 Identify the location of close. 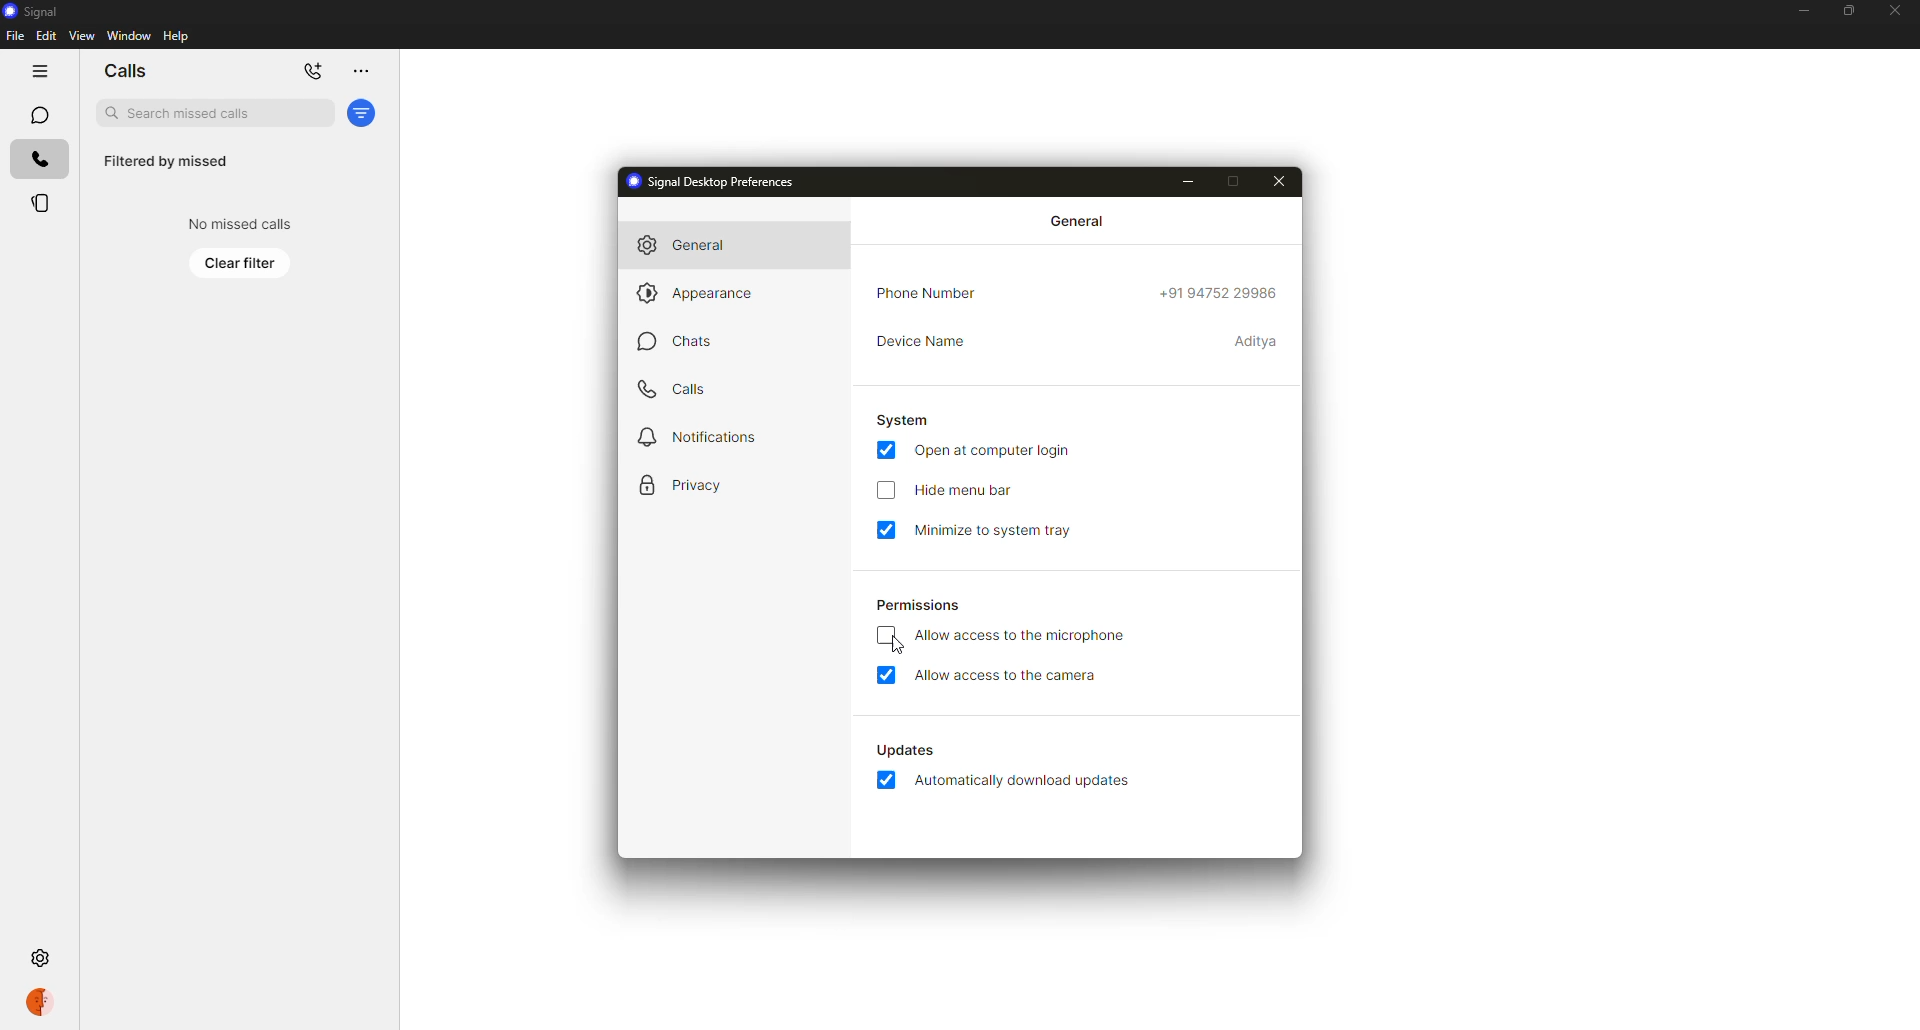
(1896, 13).